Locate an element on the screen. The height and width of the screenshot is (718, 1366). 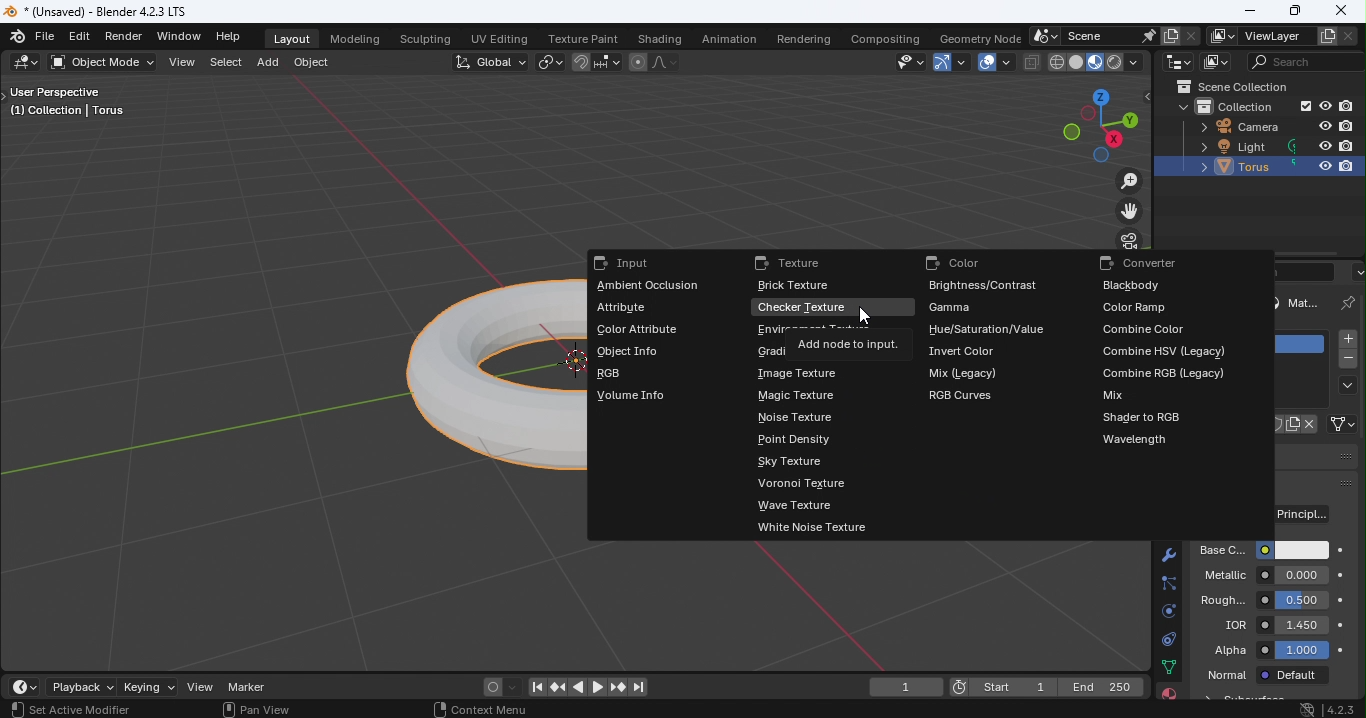
Plat animation is located at coordinates (598, 689).